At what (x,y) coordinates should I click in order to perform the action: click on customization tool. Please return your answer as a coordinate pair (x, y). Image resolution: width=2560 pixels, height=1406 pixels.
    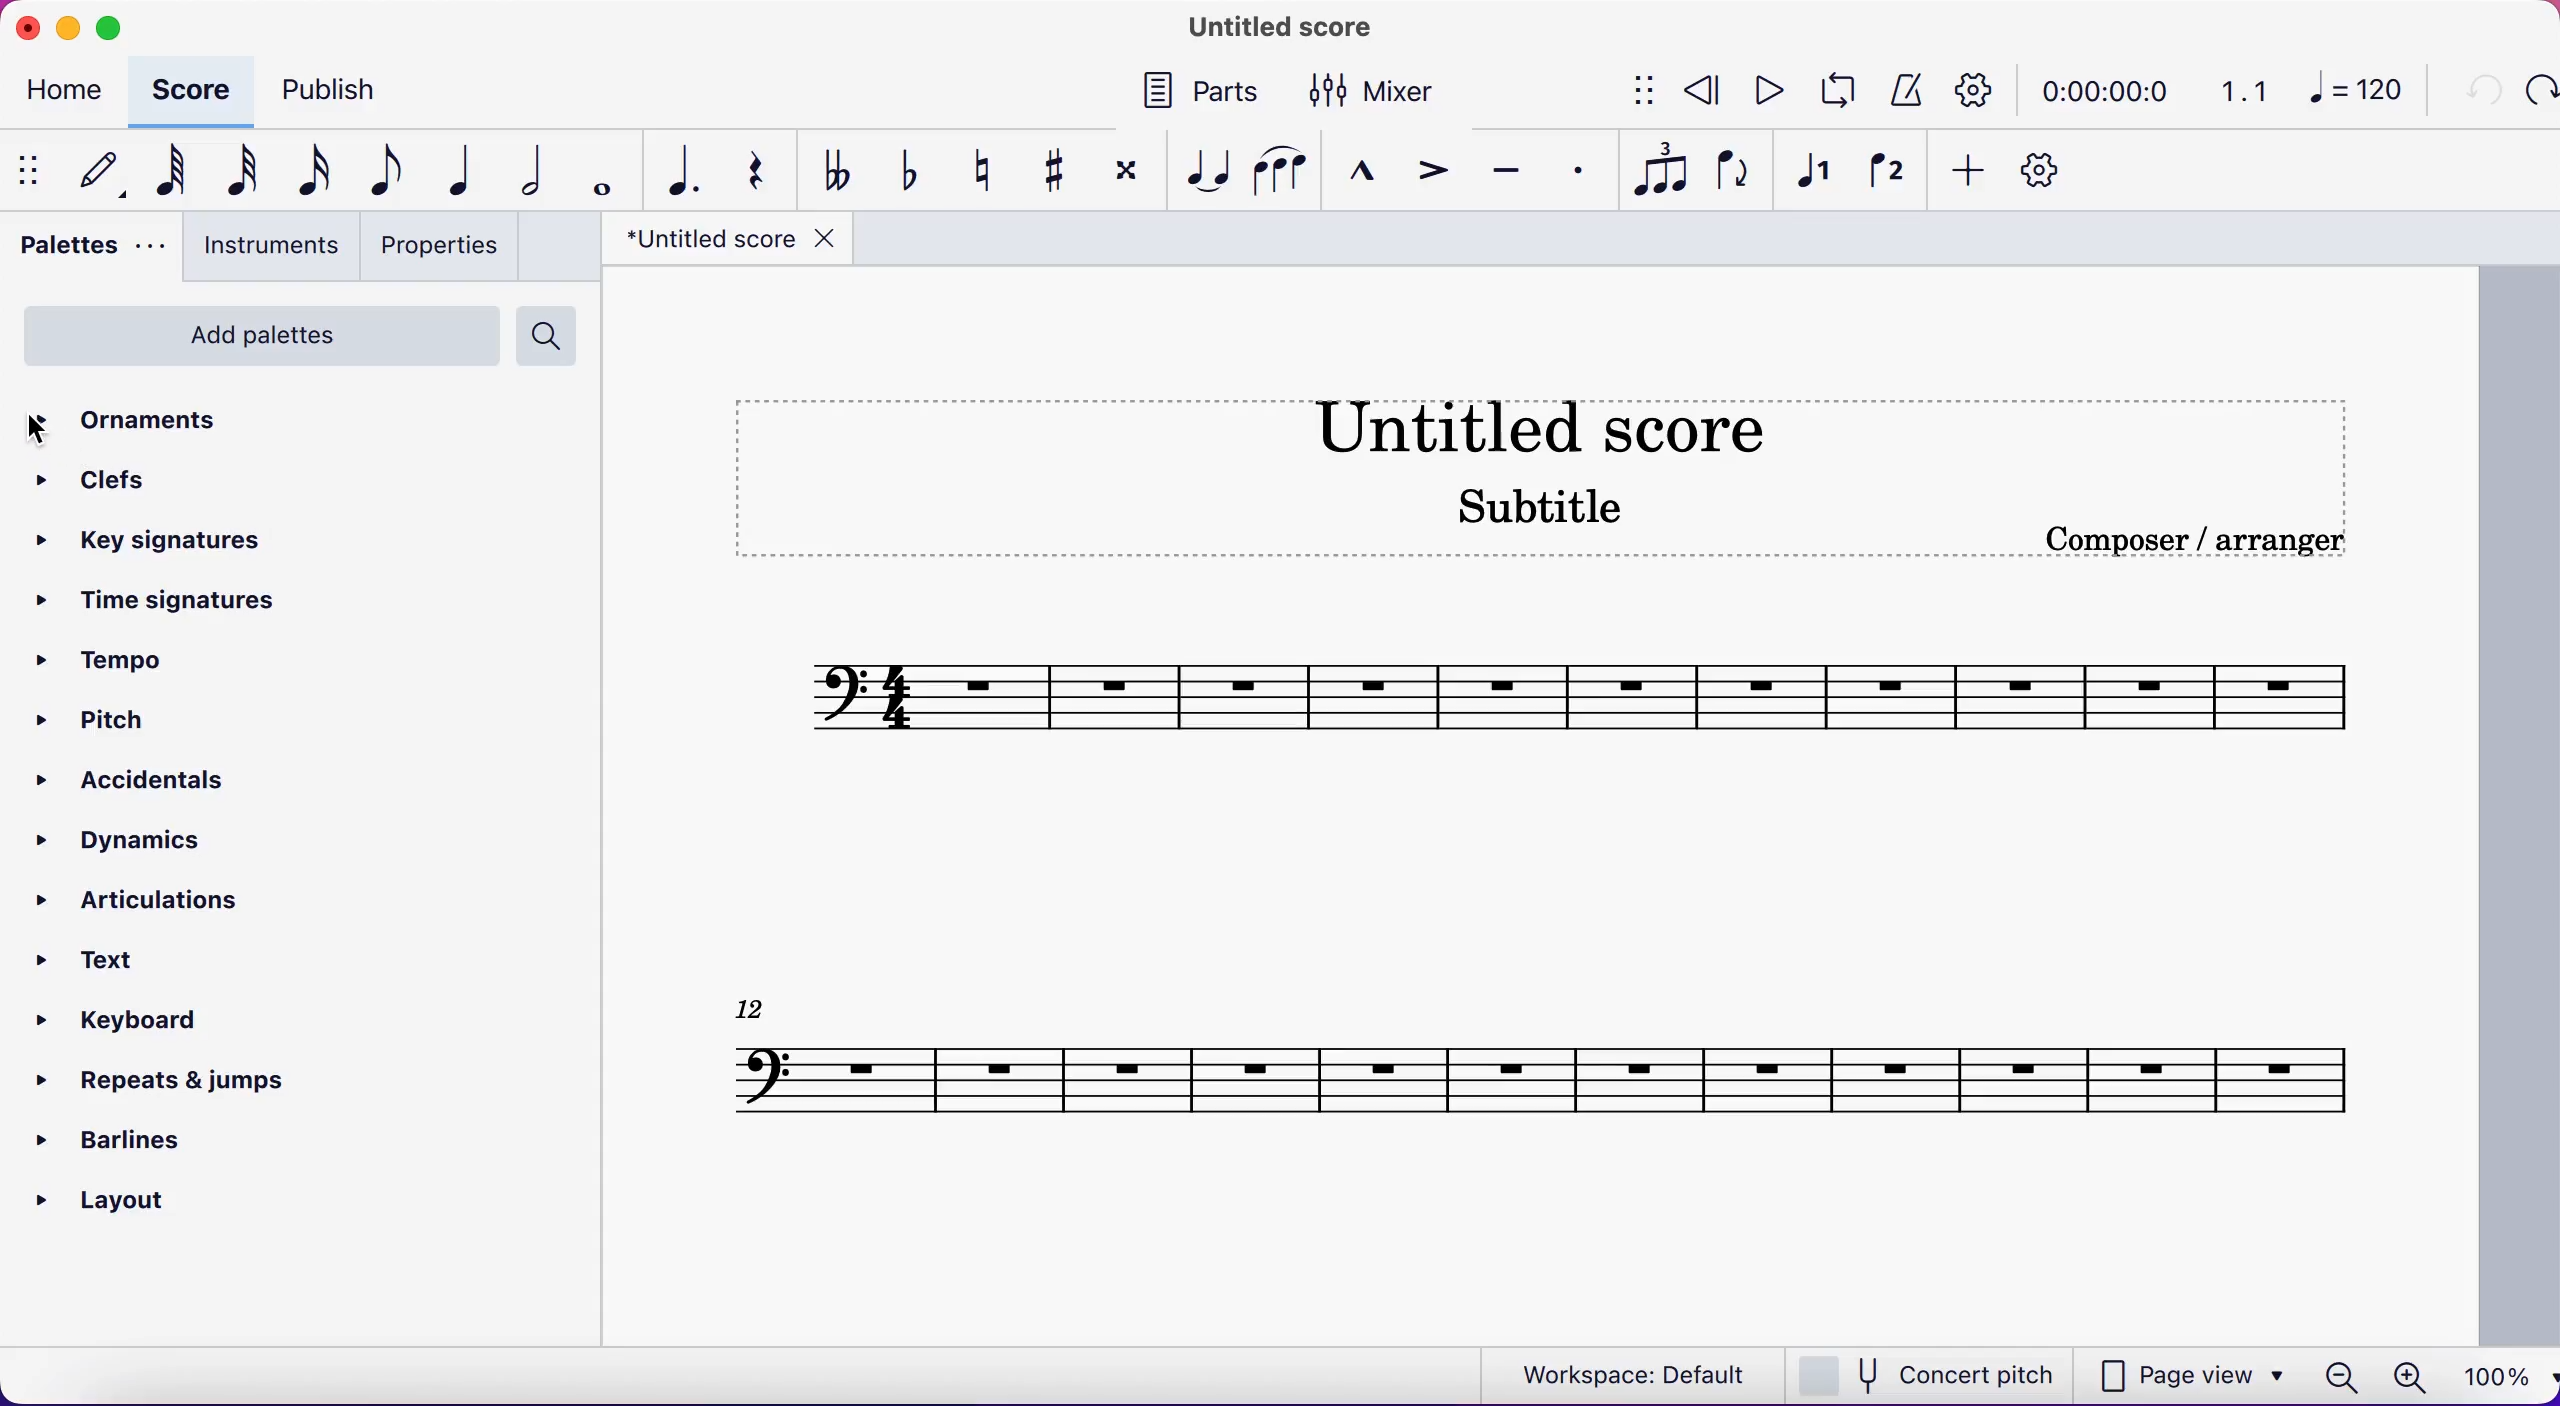
    Looking at the image, I should click on (2051, 171).